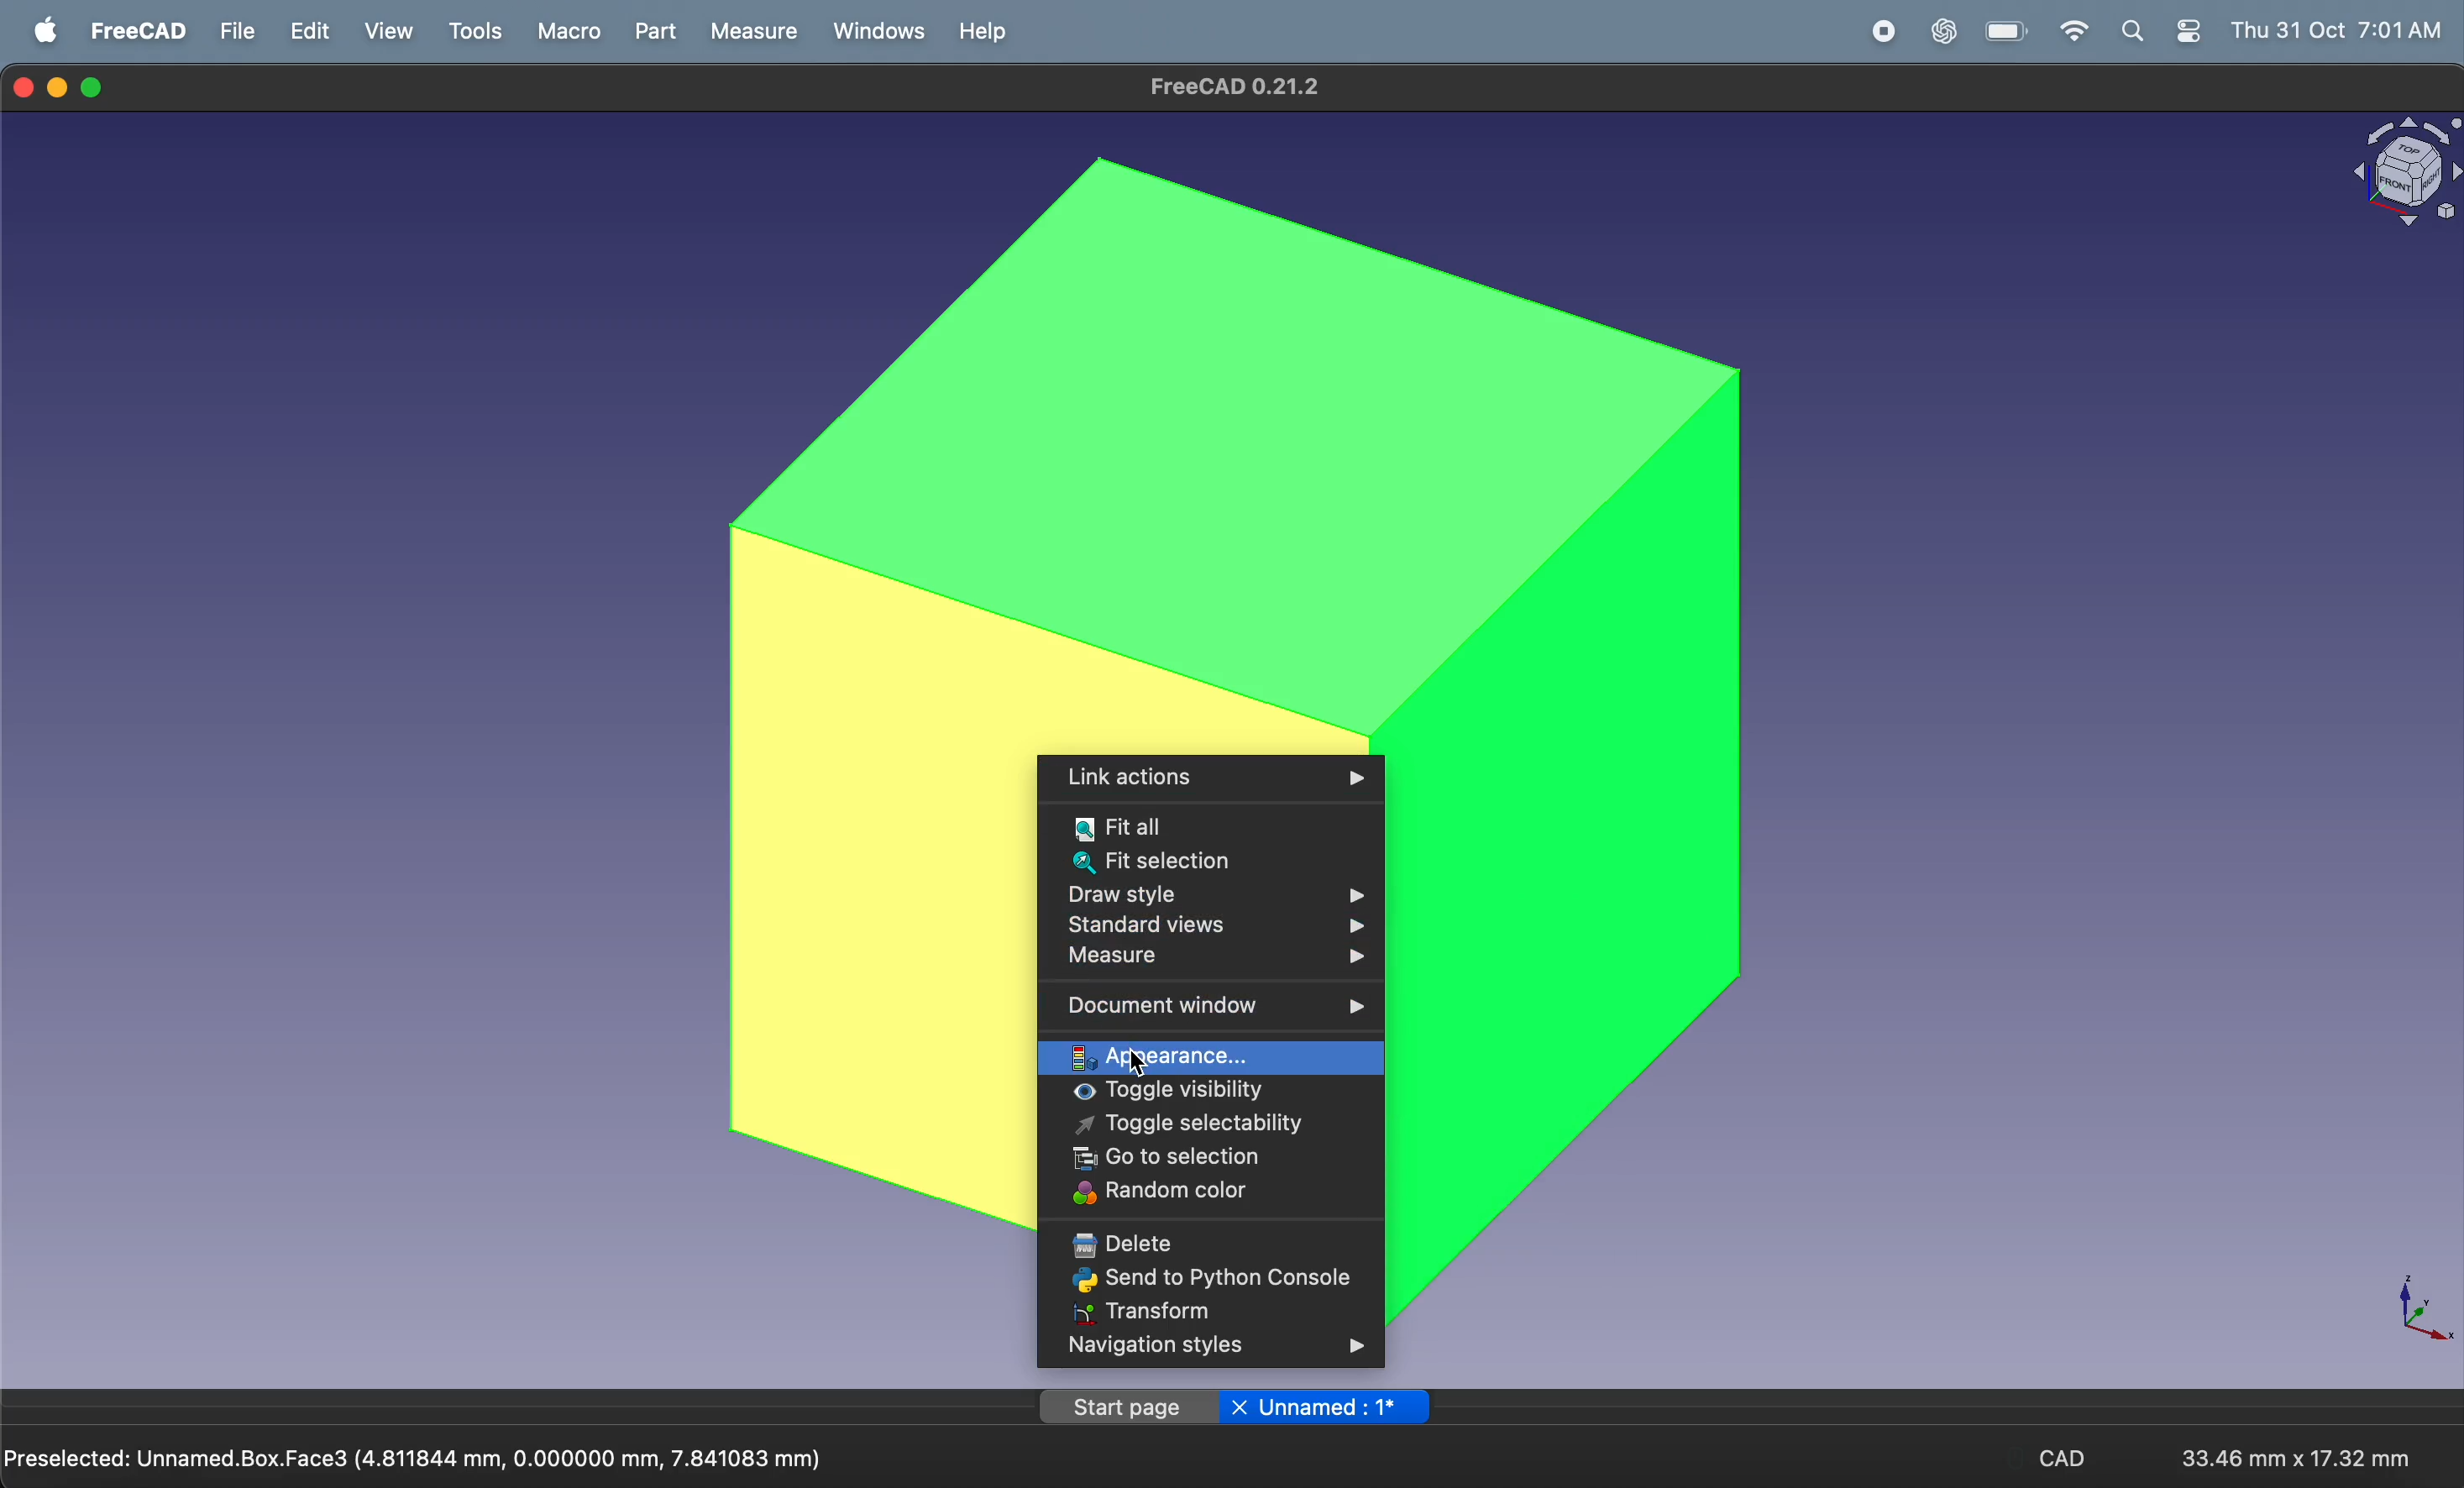 The image size is (2464, 1488). Describe the element at coordinates (1208, 895) in the screenshot. I see `draw style` at that location.